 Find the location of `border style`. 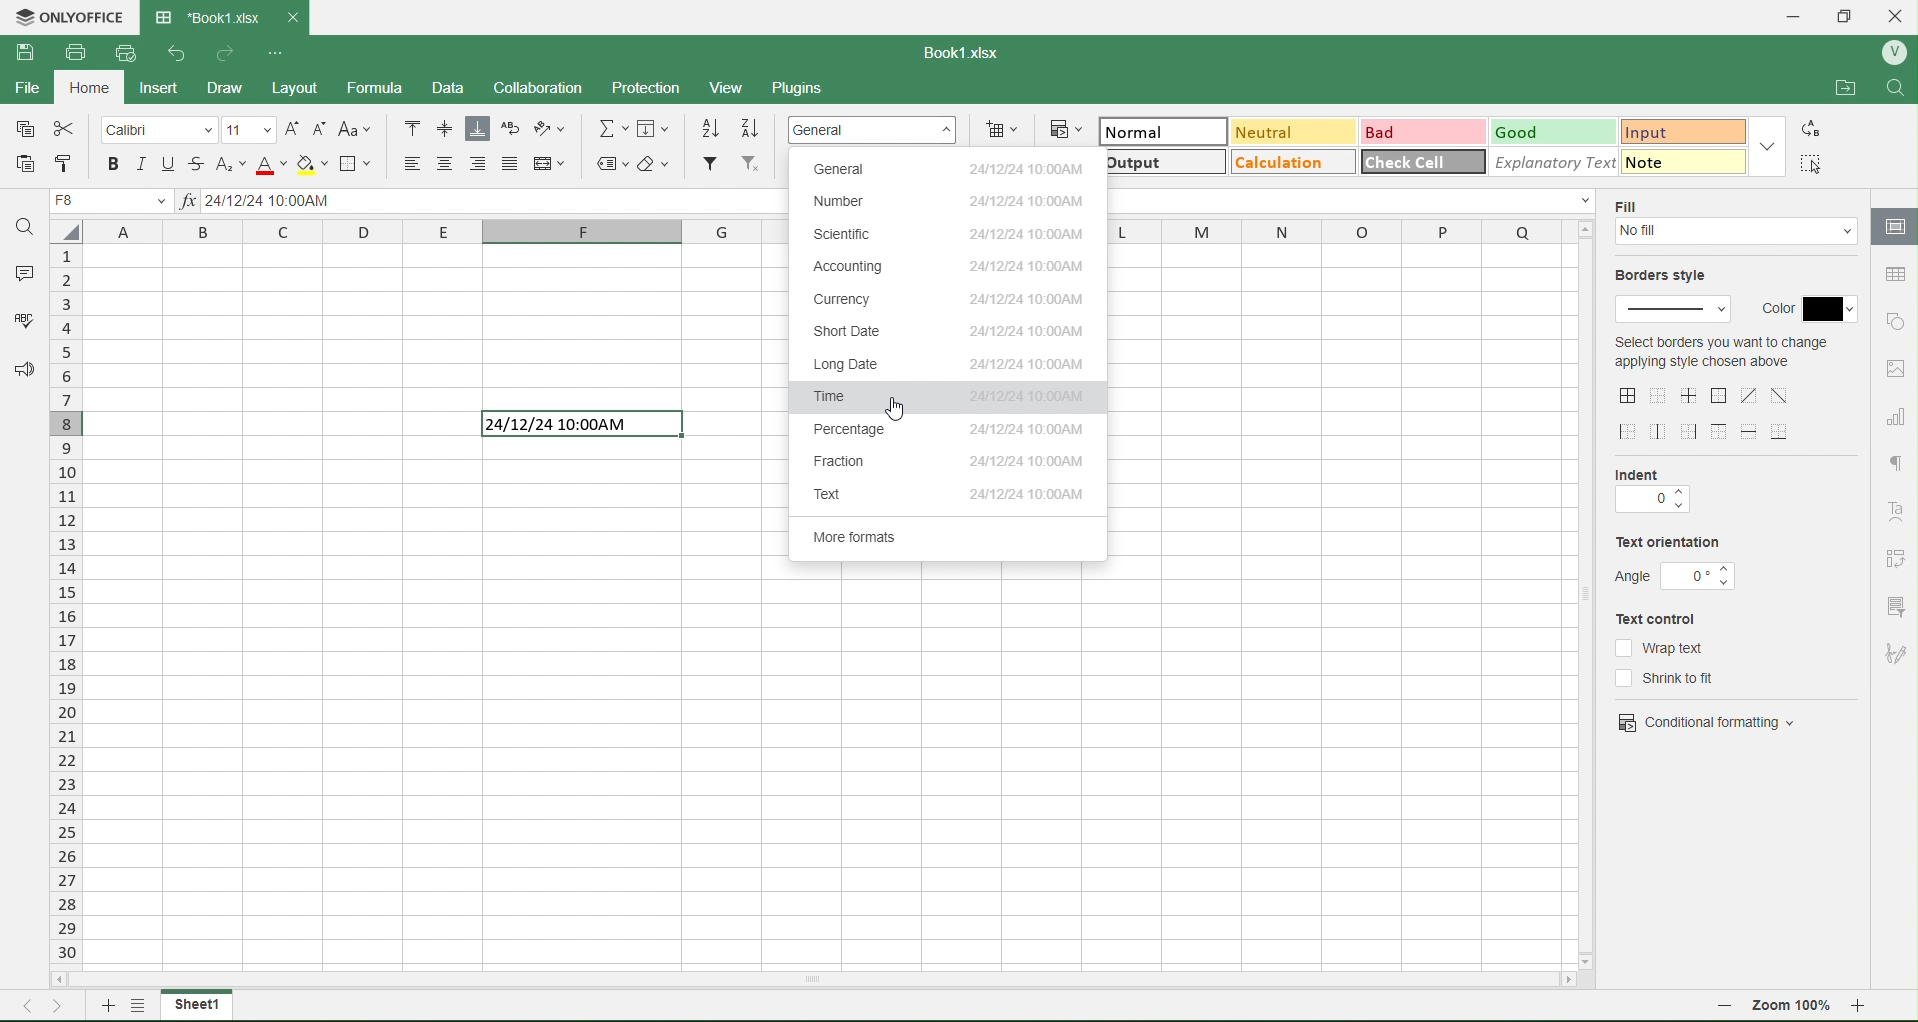

border style is located at coordinates (1676, 311).